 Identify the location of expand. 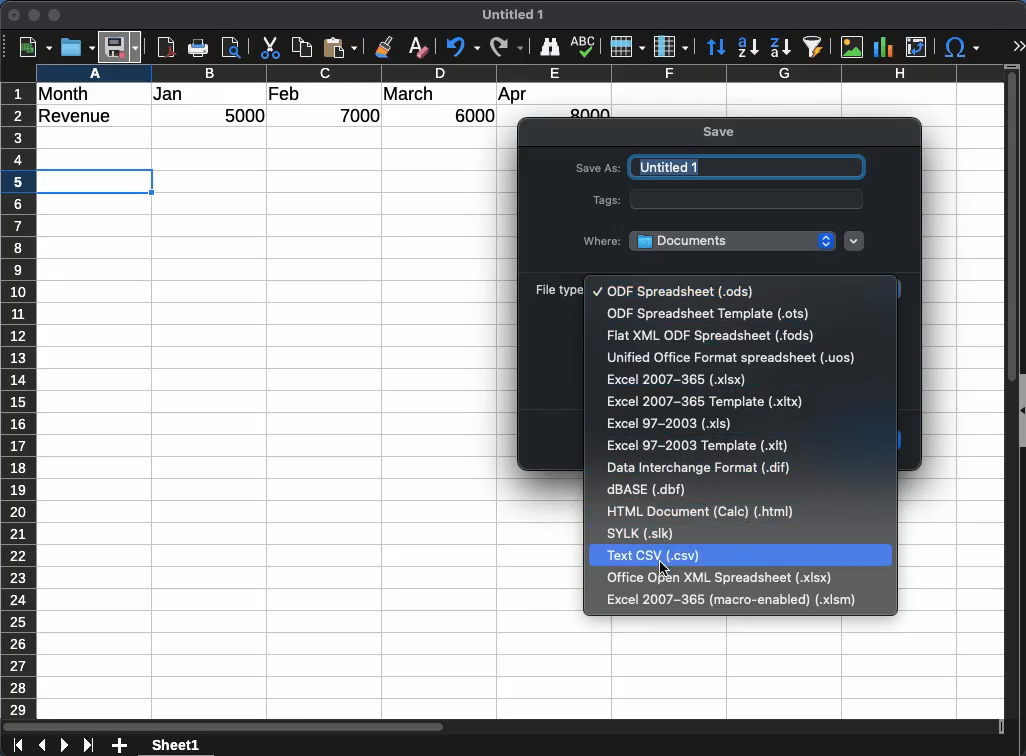
(1018, 46).